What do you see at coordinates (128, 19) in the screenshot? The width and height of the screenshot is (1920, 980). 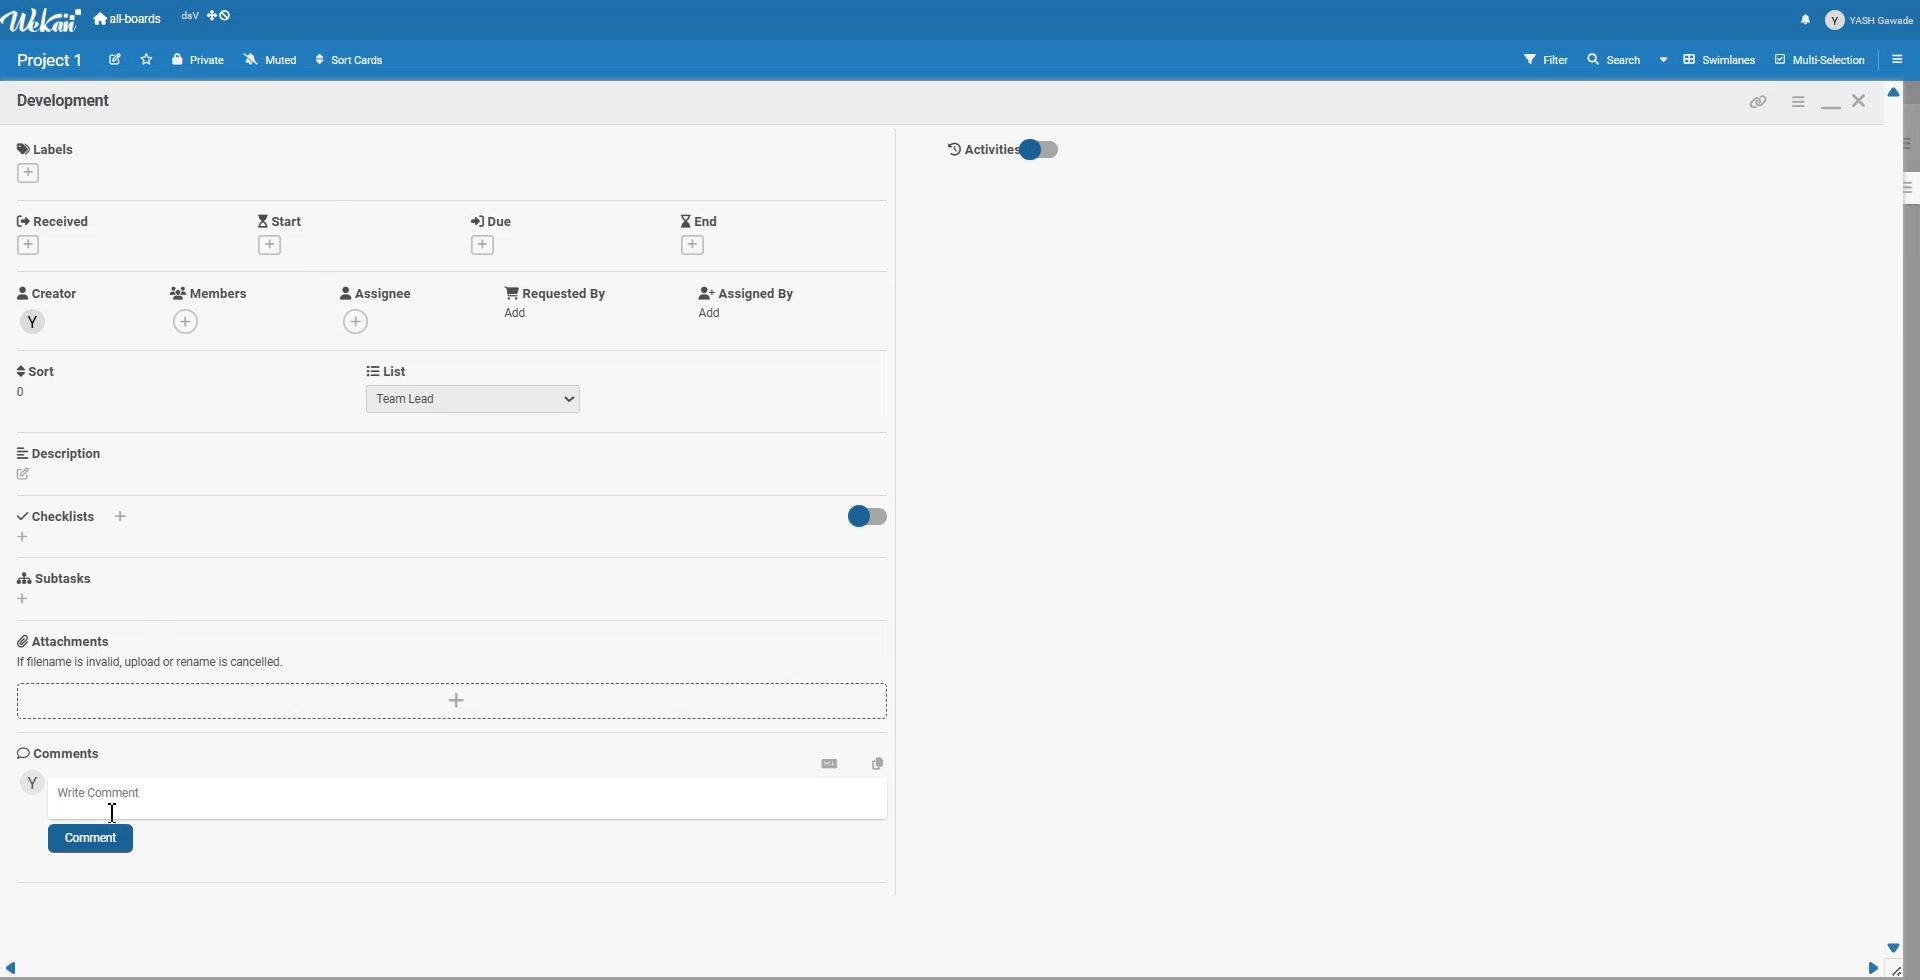 I see `all-boards` at bounding box center [128, 19].